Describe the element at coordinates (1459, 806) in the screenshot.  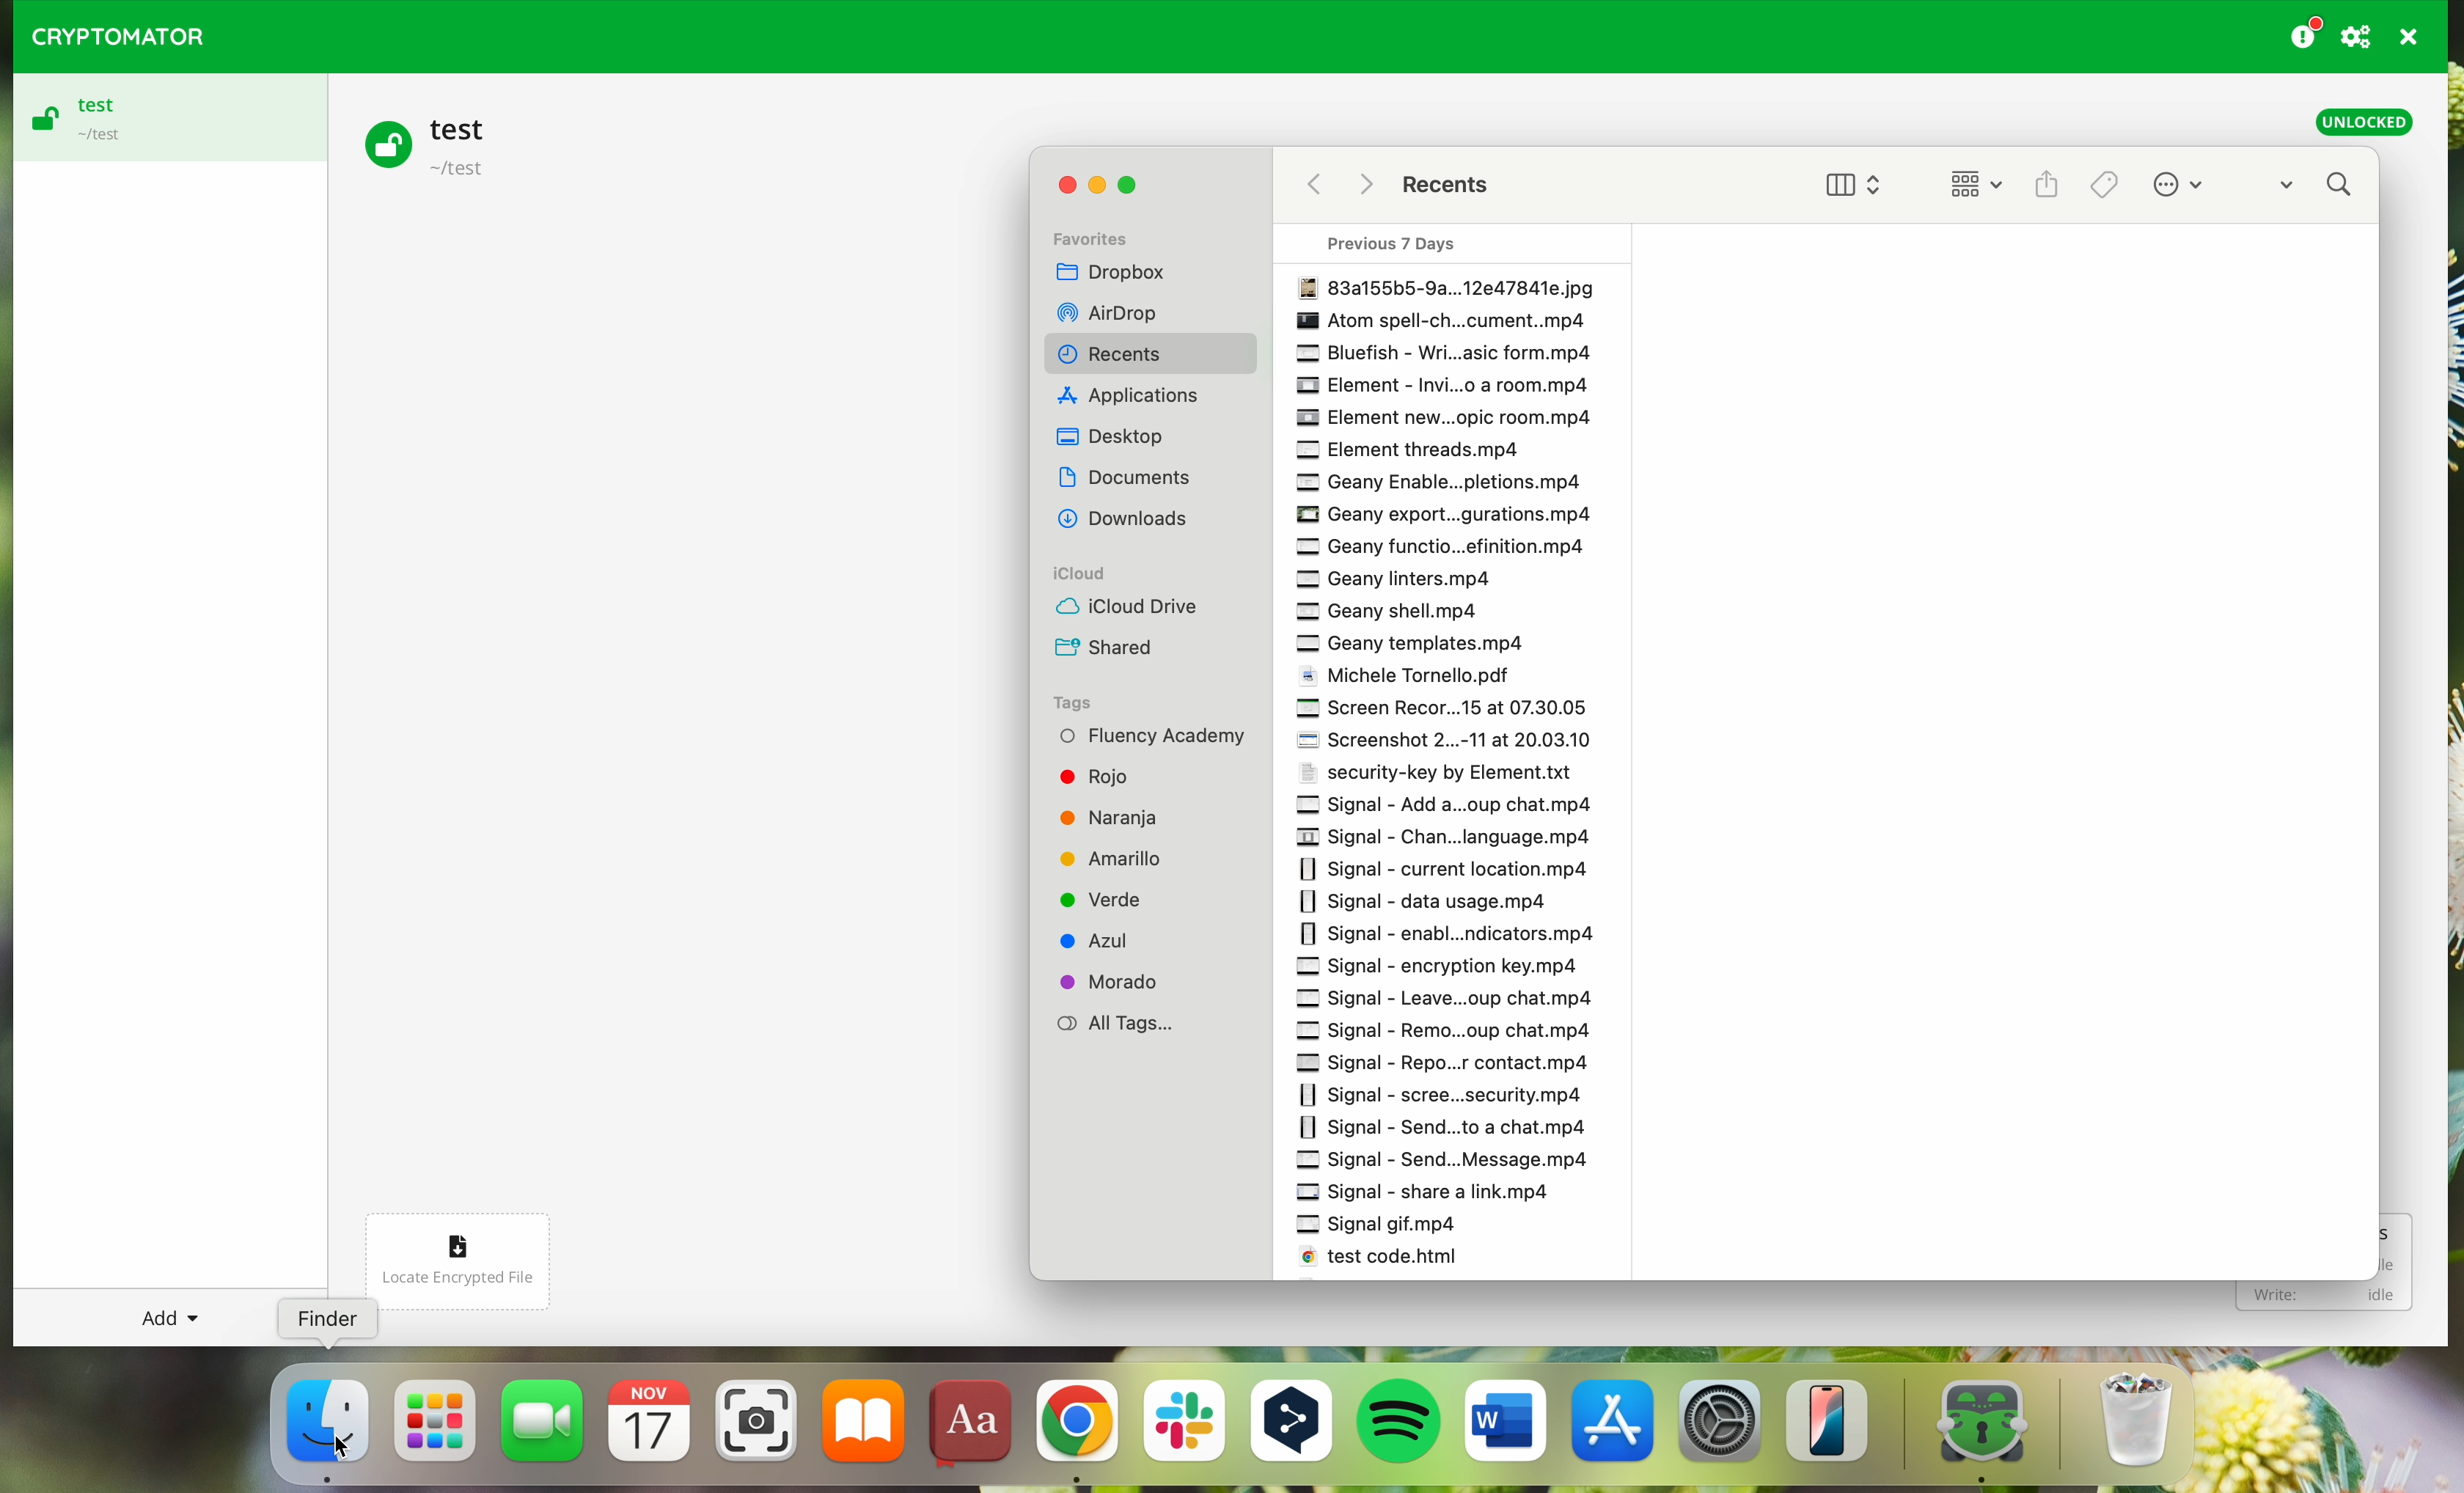
I see `signal add` at that location.